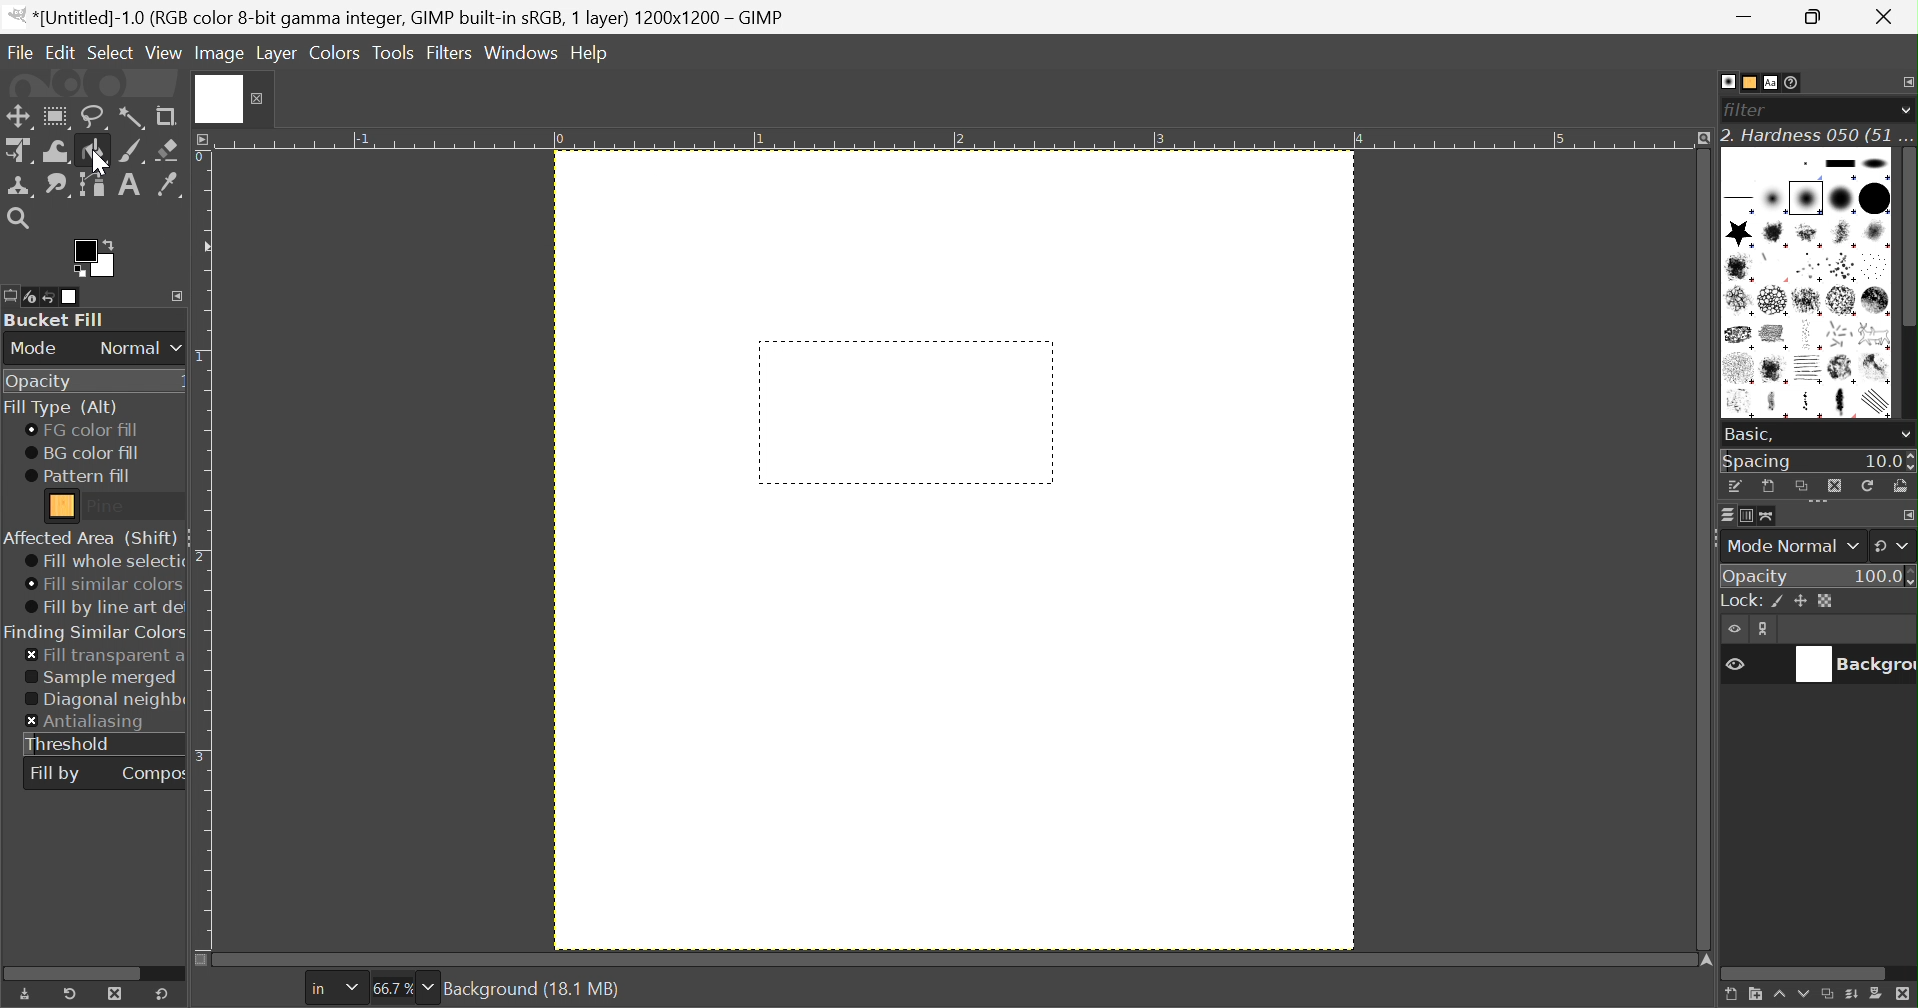 The width and height of the screenshot is (1918, 1008). What do you see at coordinates (1905, 110) in the screenshot?
I see `Drop down` at bounding box center [1905, 110].